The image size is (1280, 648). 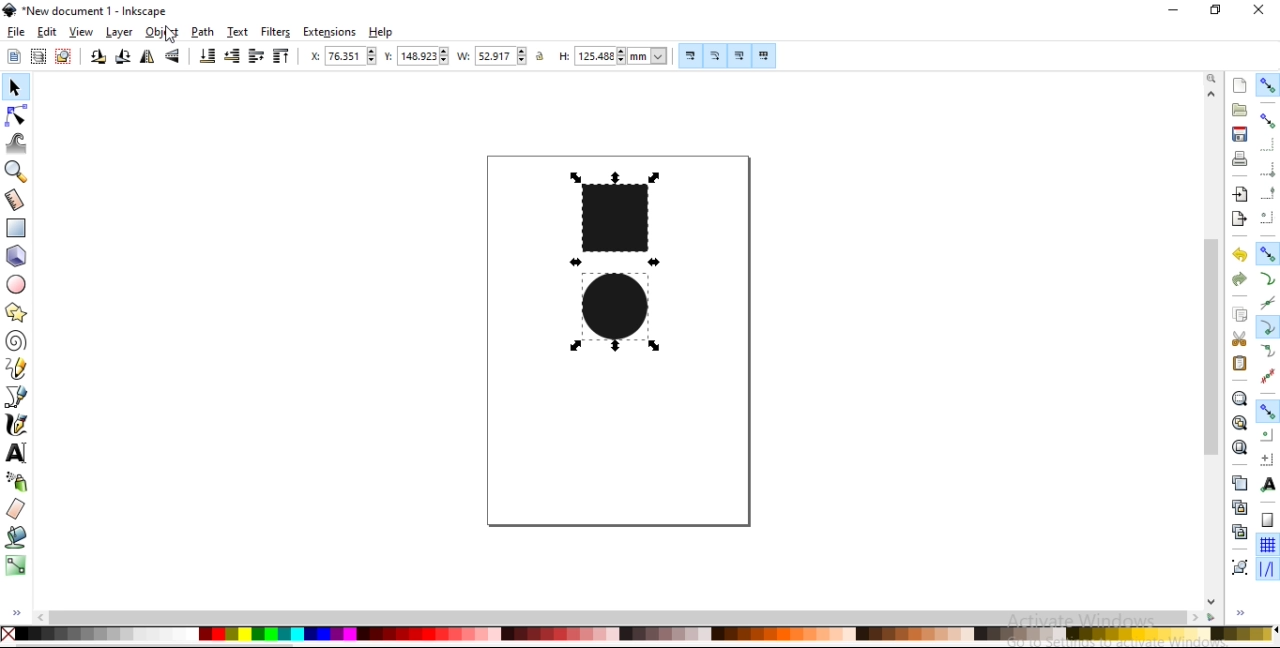 What do you see at coordinates (234, 56) in the screenshot?
I see `lower selection by  one step` at bounding box center [234, 56].